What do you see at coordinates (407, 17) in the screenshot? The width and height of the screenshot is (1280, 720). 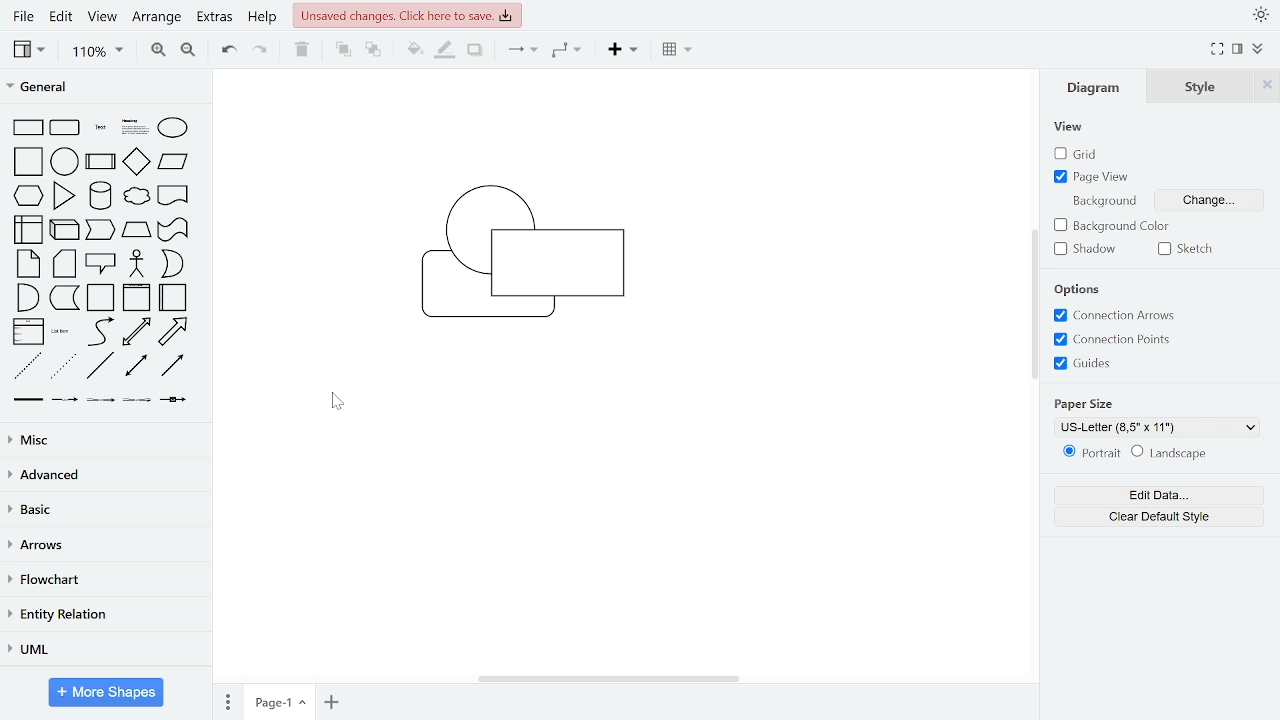 I see `unsaved changes. Click here to save` at bounding box center [407, 17].